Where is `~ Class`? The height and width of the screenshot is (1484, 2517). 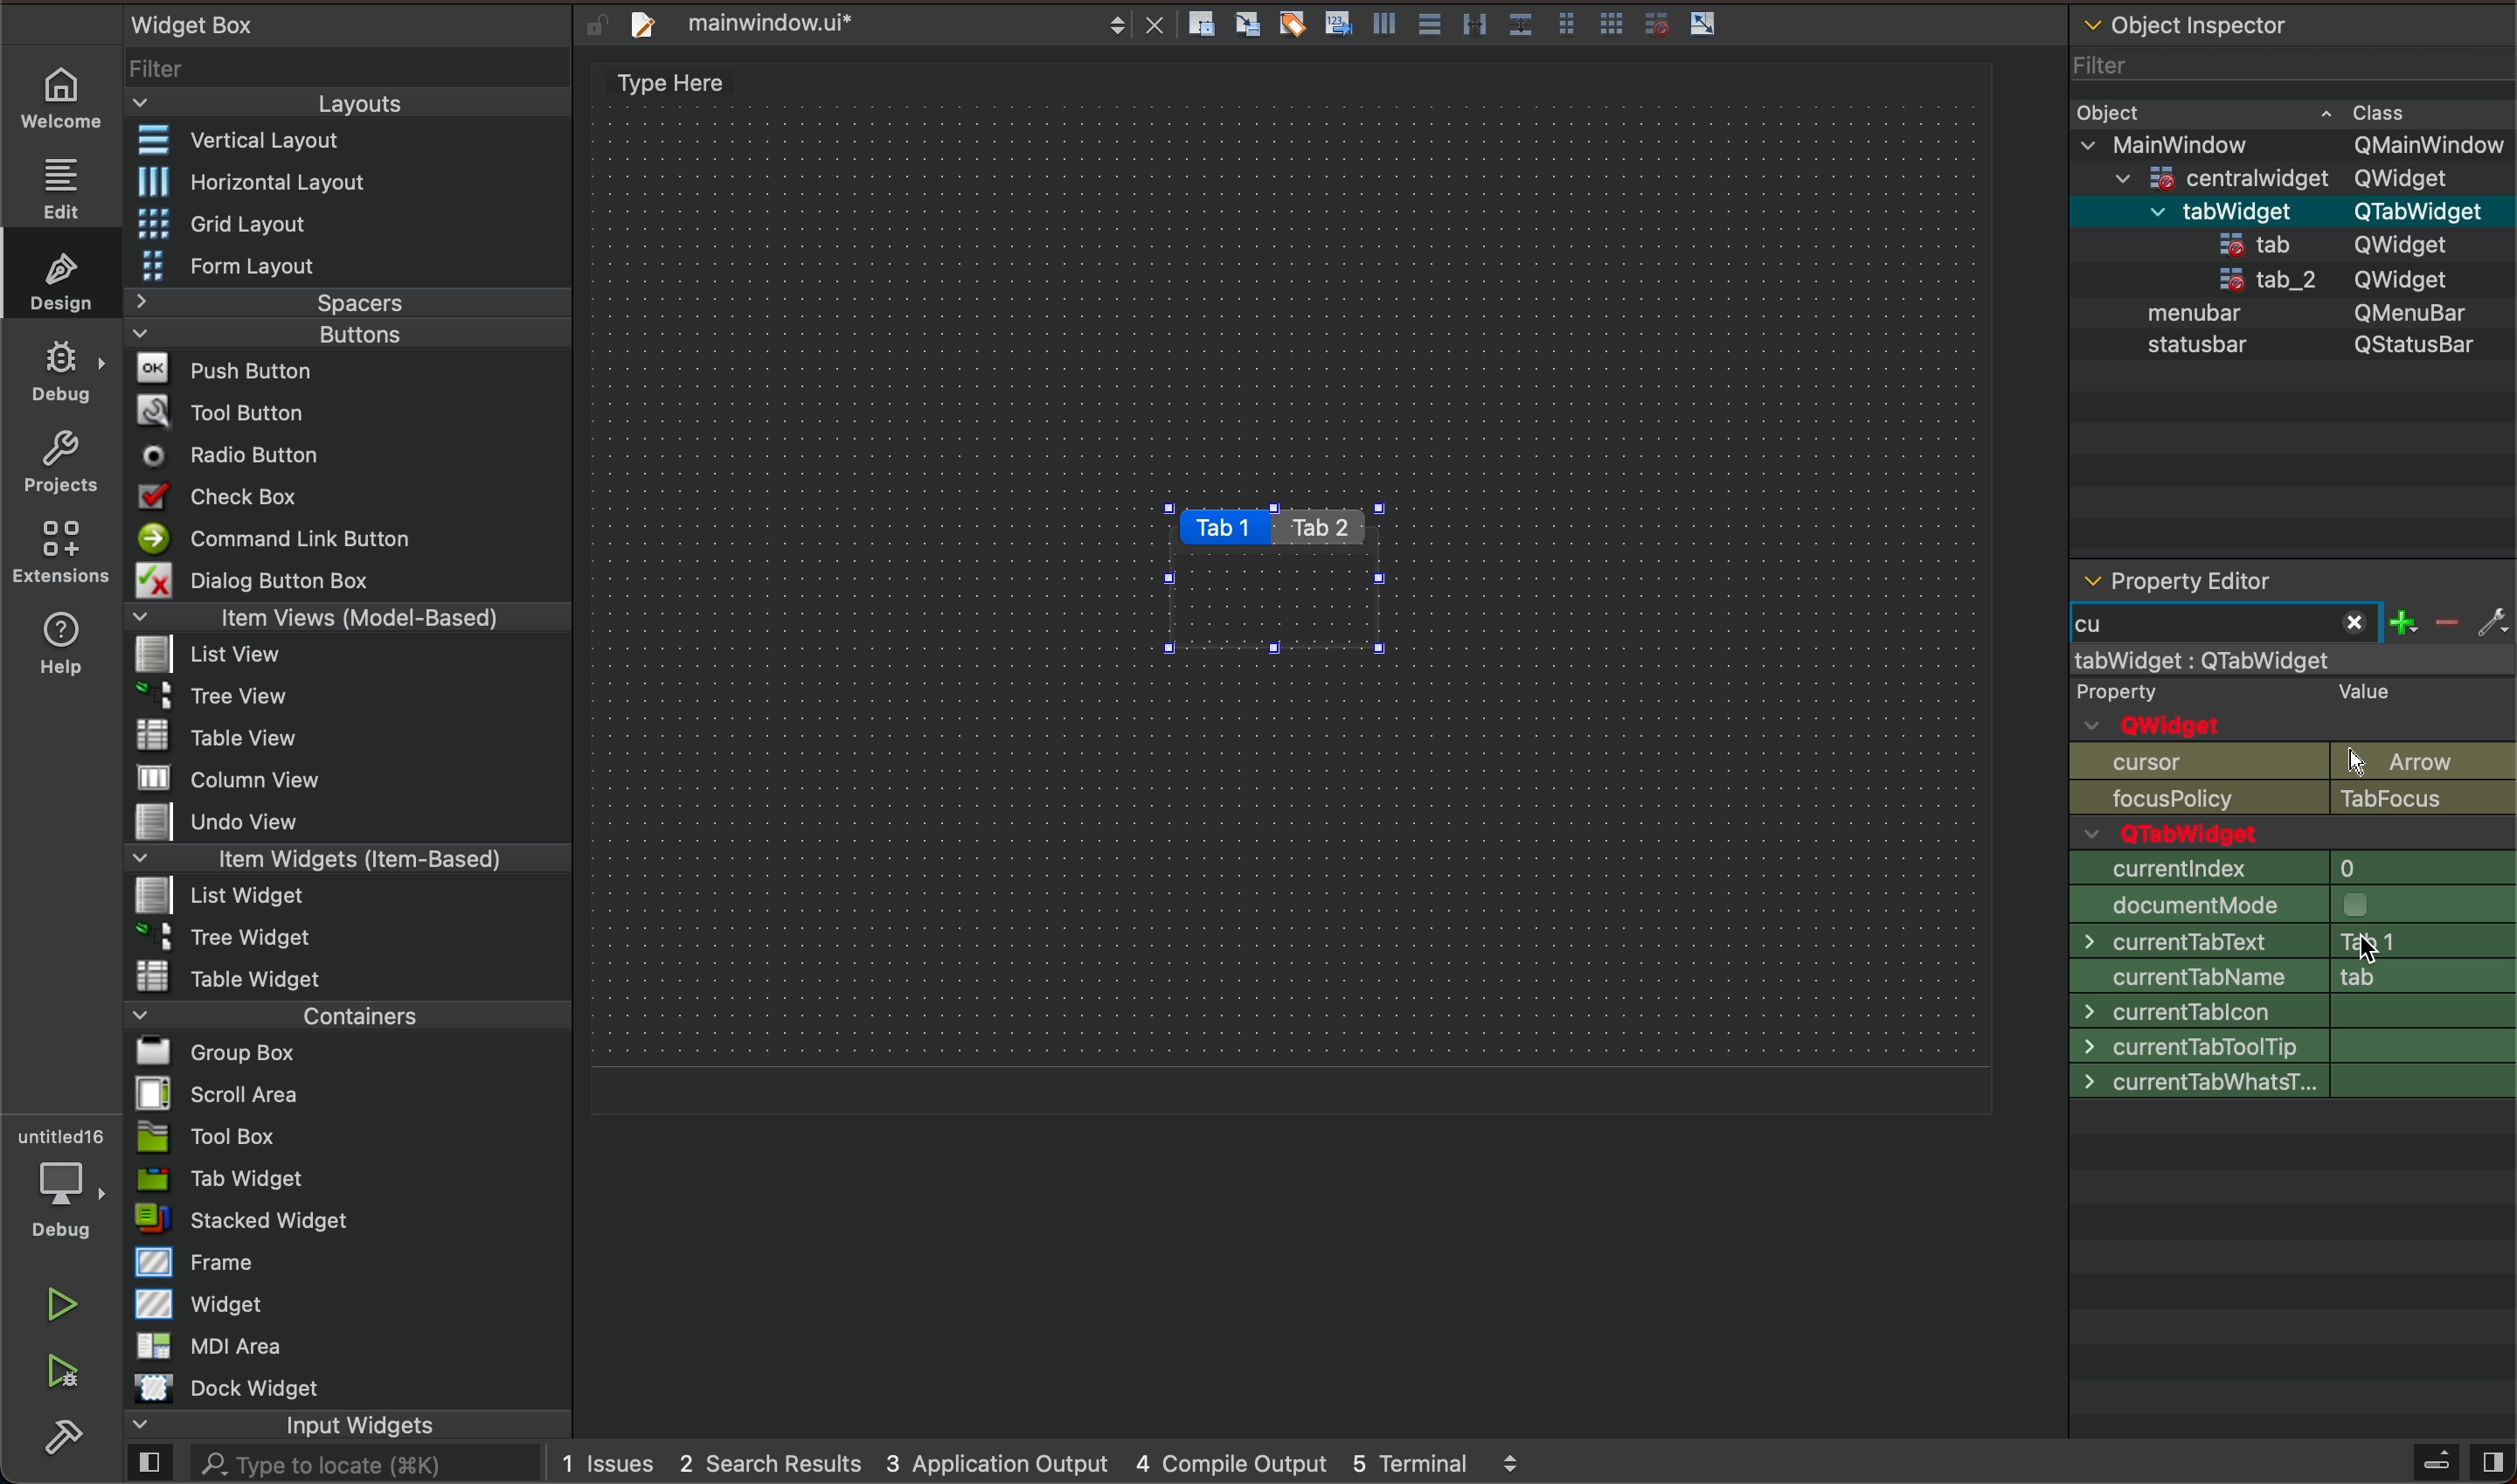 ~ Class is located at coordinates (2370, 106).